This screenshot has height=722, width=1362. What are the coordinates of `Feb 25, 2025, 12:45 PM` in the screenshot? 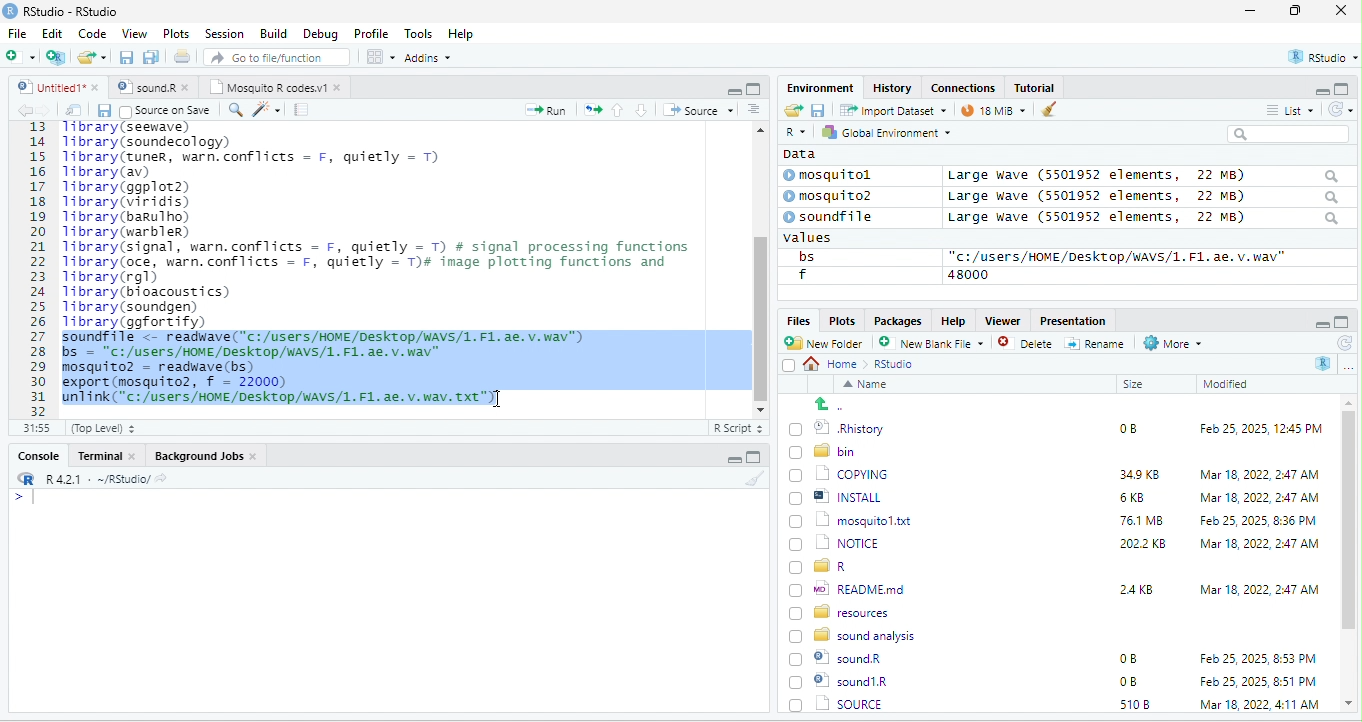 It's located at (1261, 431).